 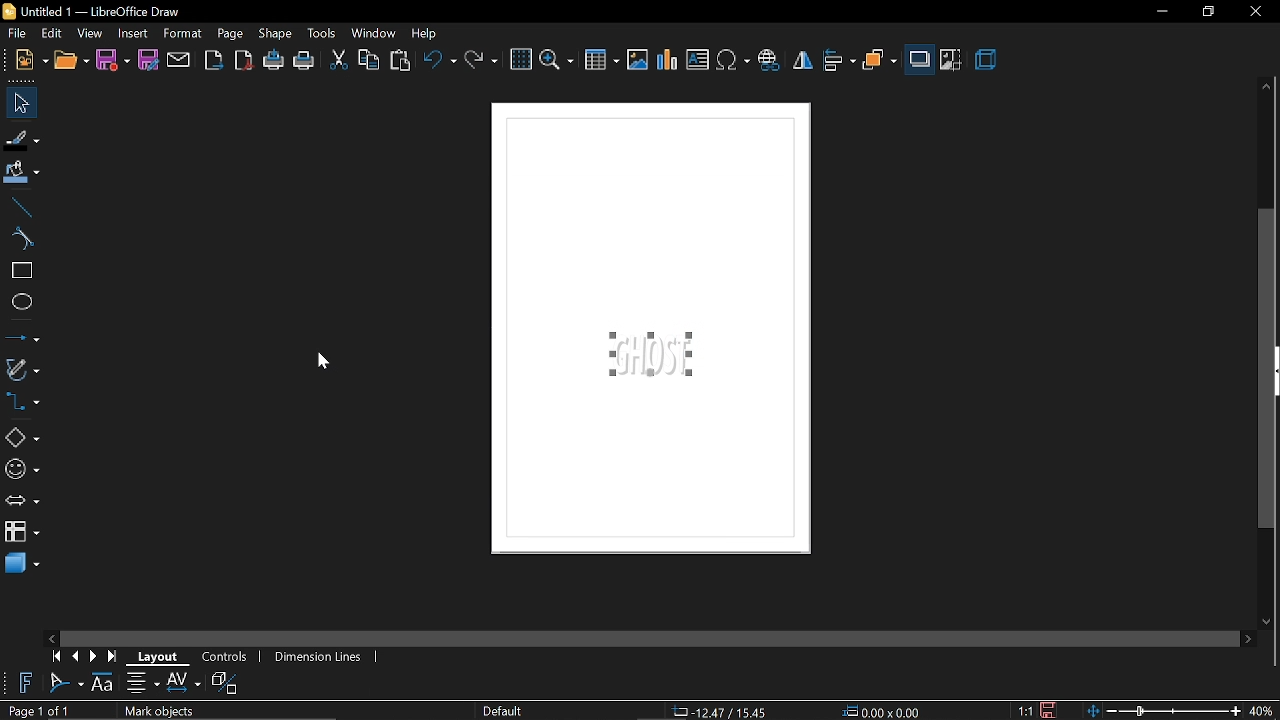 What do you see at coordinates (38, 711) in the screenshot?
I see `Page 1 of 1` at bounding box center [38, 711].